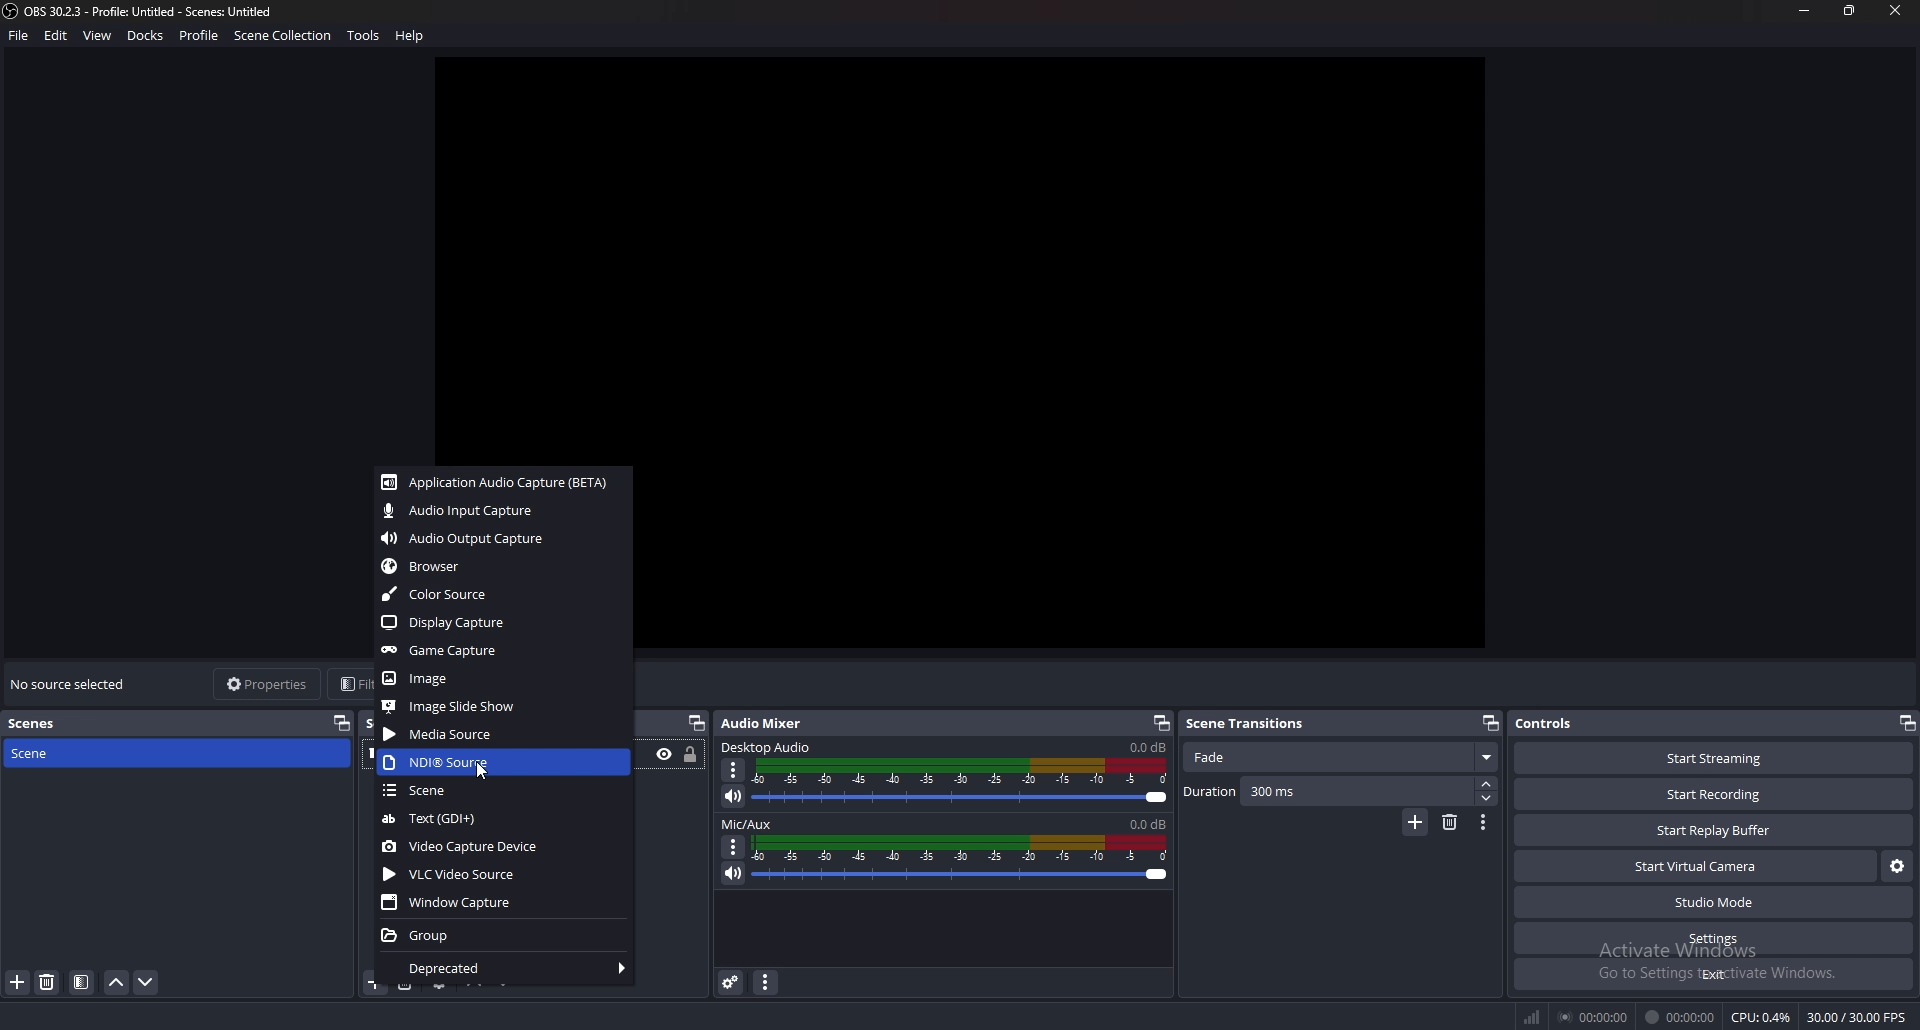  Describe the element at coordinates (1680, 1017) in the screenshot. I see `recording duration` at that location.